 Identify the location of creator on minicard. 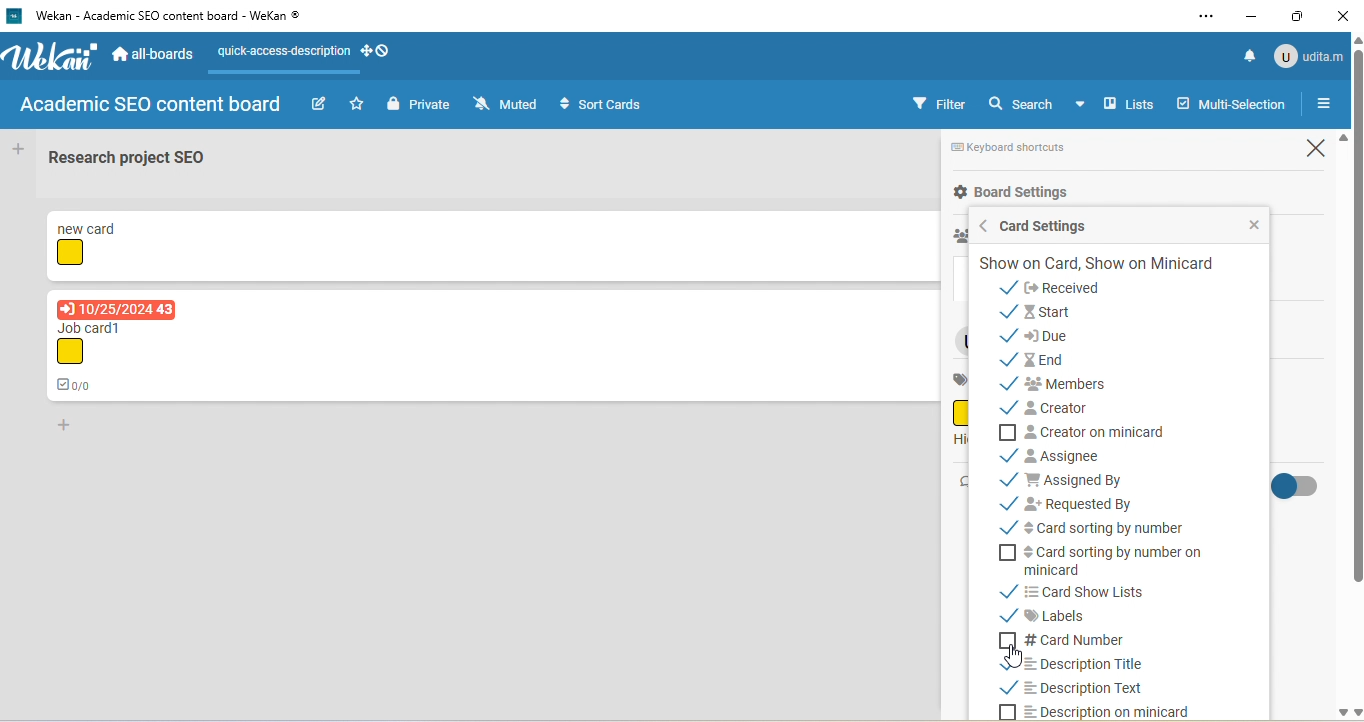
(1098, 432).